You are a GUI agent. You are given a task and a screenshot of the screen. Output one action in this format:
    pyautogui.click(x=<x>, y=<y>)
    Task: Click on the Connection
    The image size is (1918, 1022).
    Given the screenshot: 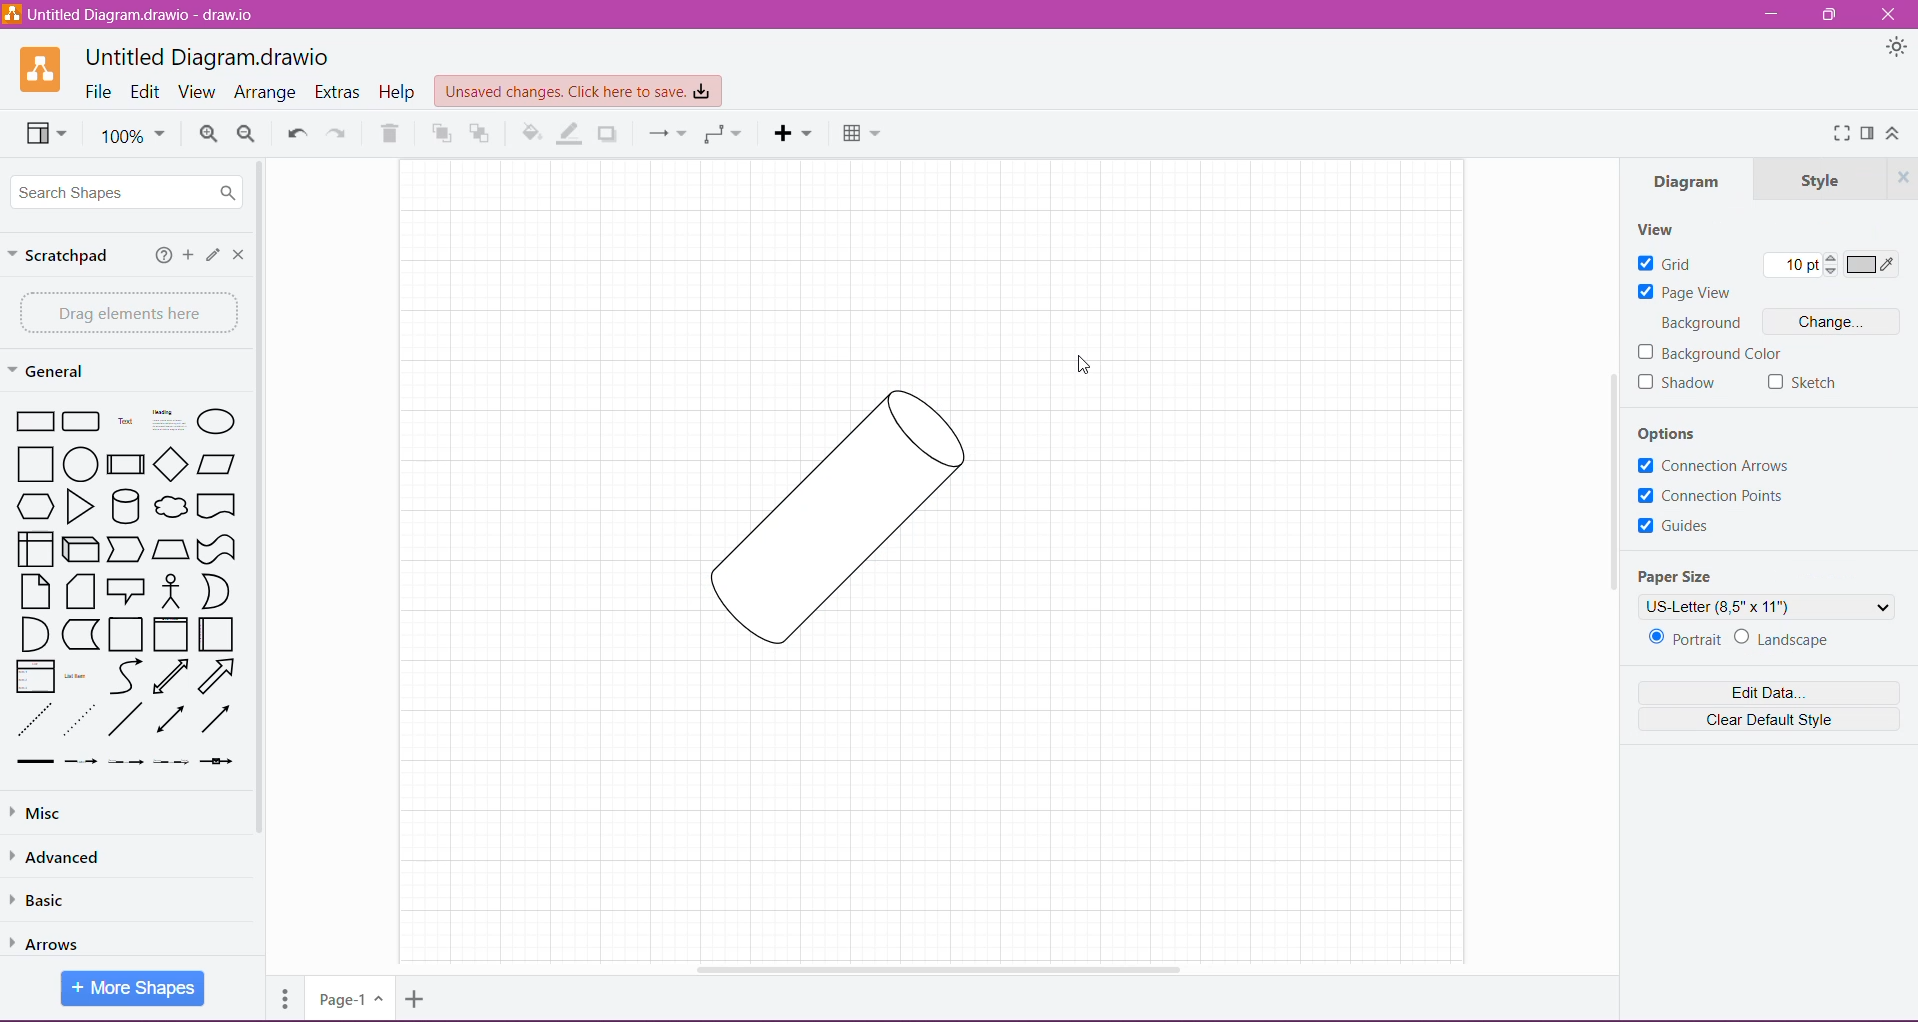 What is the action you would take?
    pyautogui.click(x=663, y=135)
    